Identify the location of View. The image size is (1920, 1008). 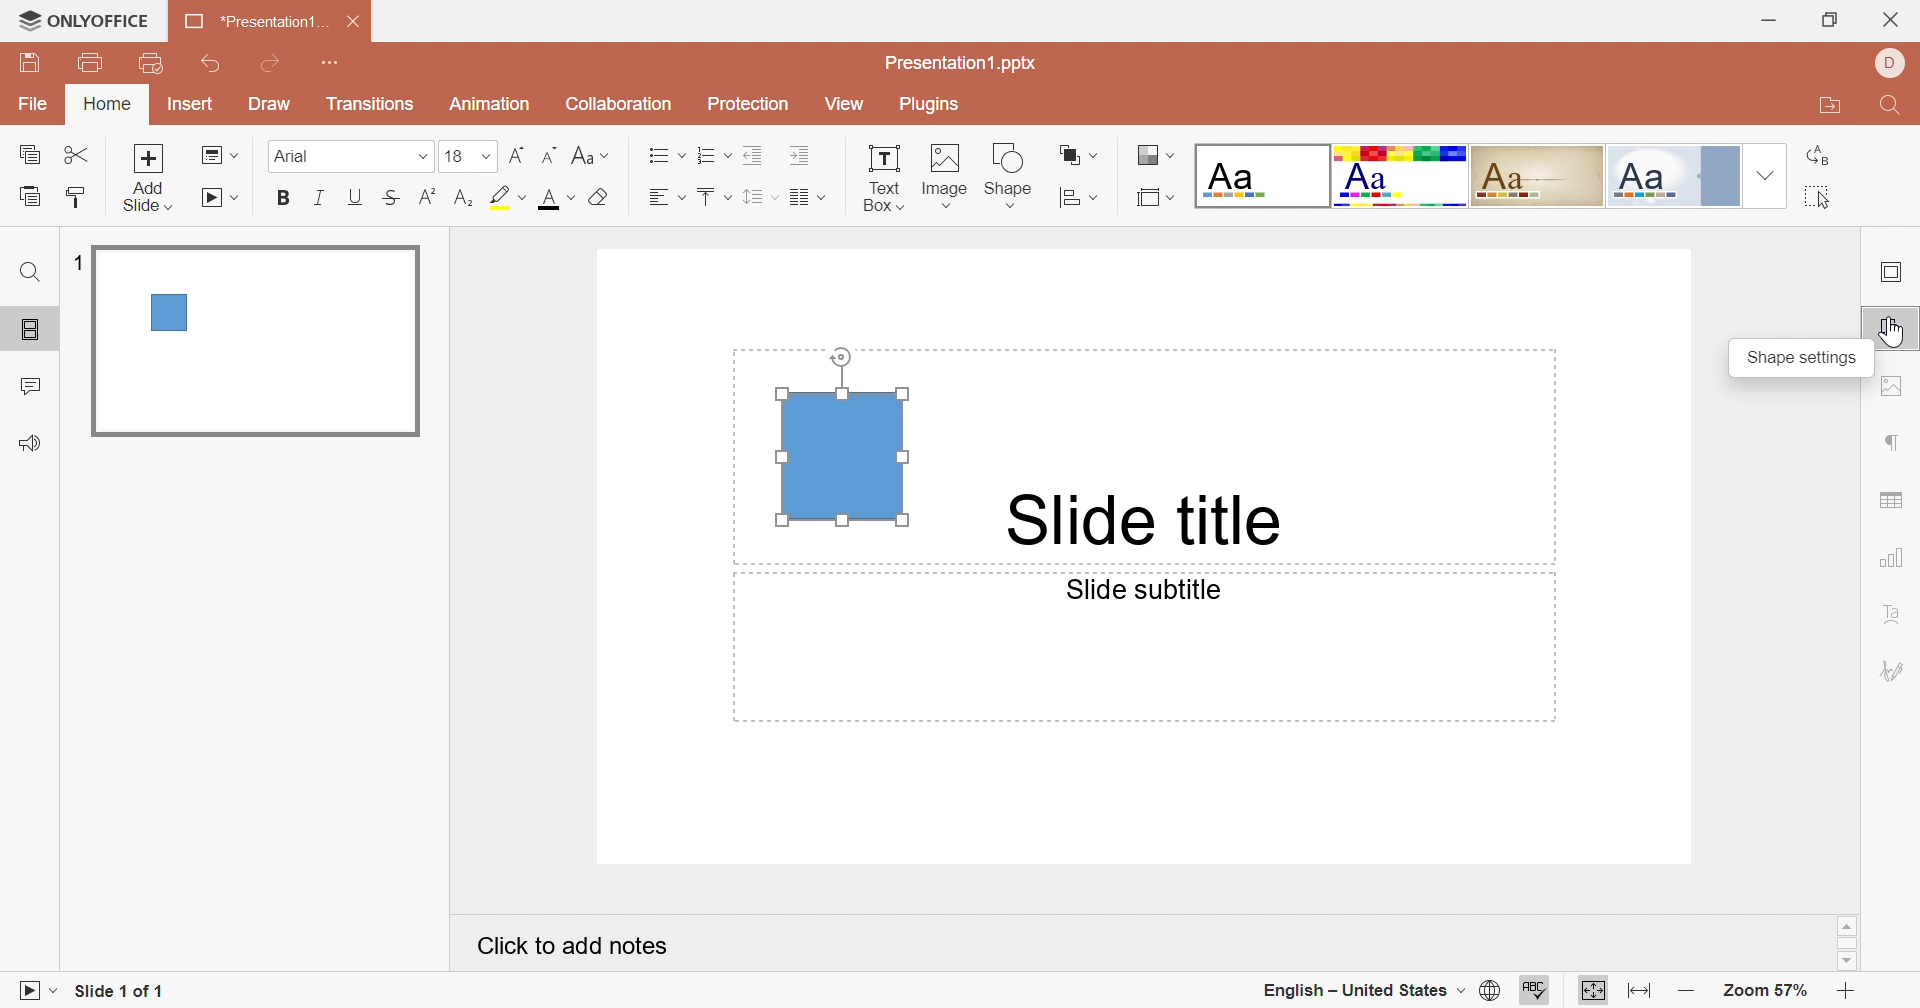
(850, 108).